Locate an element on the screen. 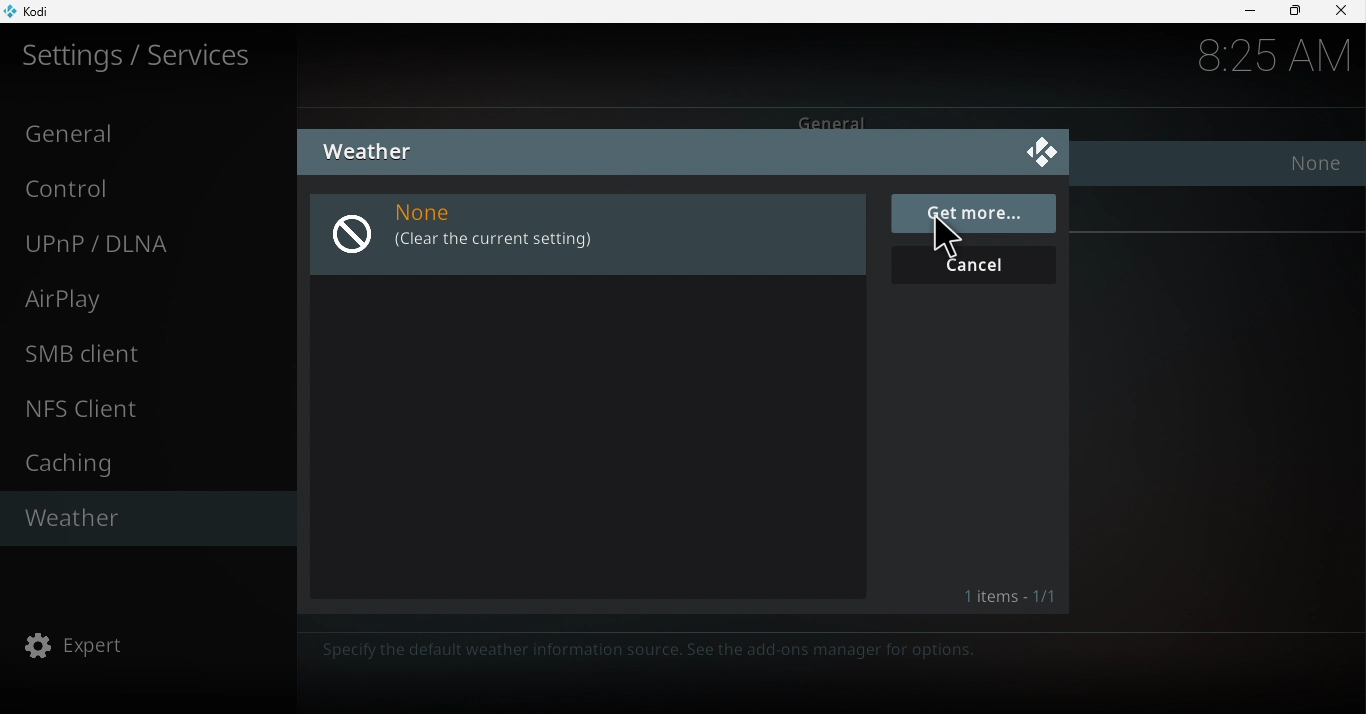 The image size is (1366, 714). Control is located at coordinates (145, 189).